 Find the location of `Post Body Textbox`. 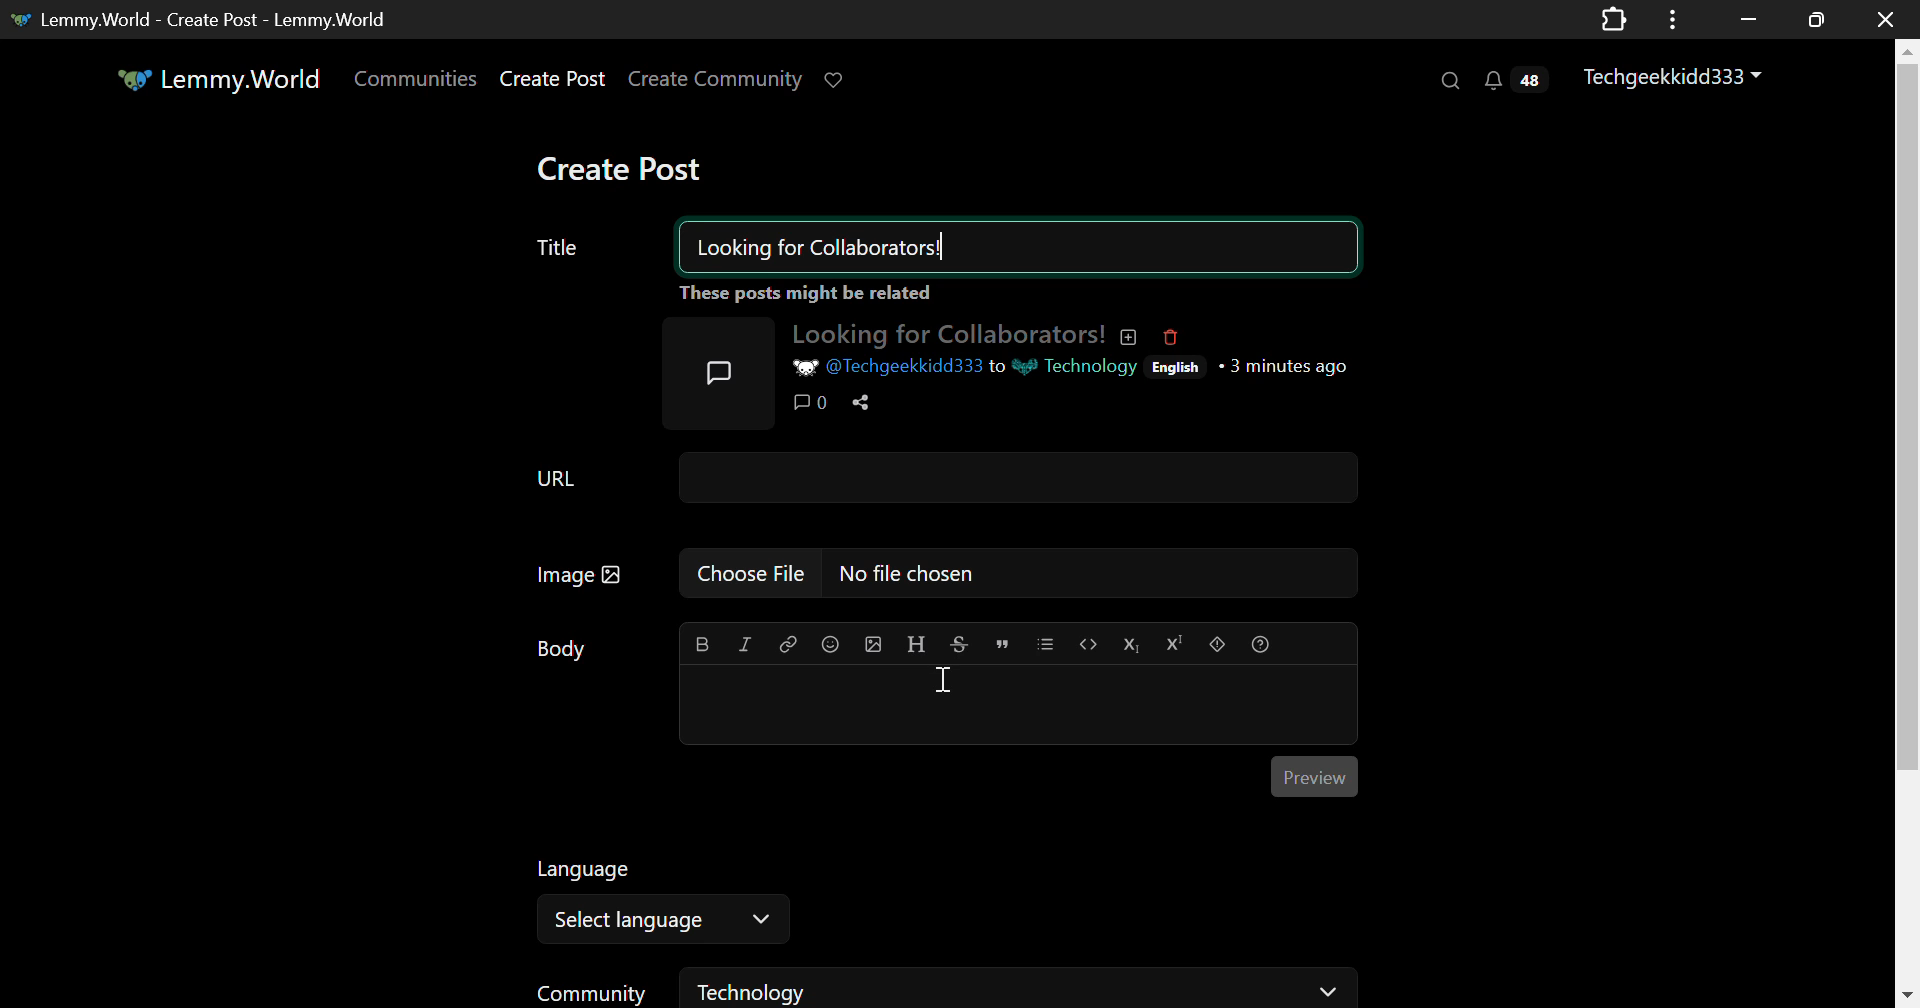

Post Body Textbox is located at coordinates (1022, 708).